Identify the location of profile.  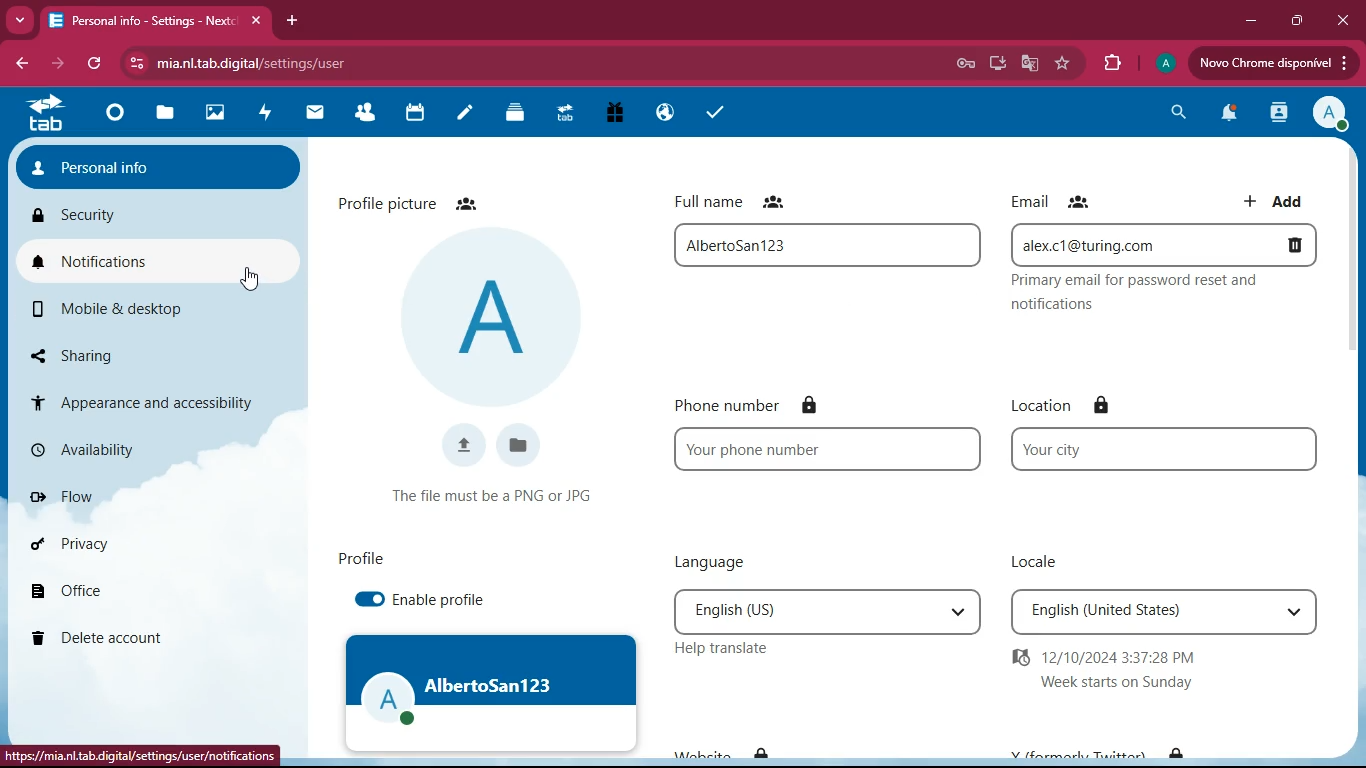
(1331, 111).